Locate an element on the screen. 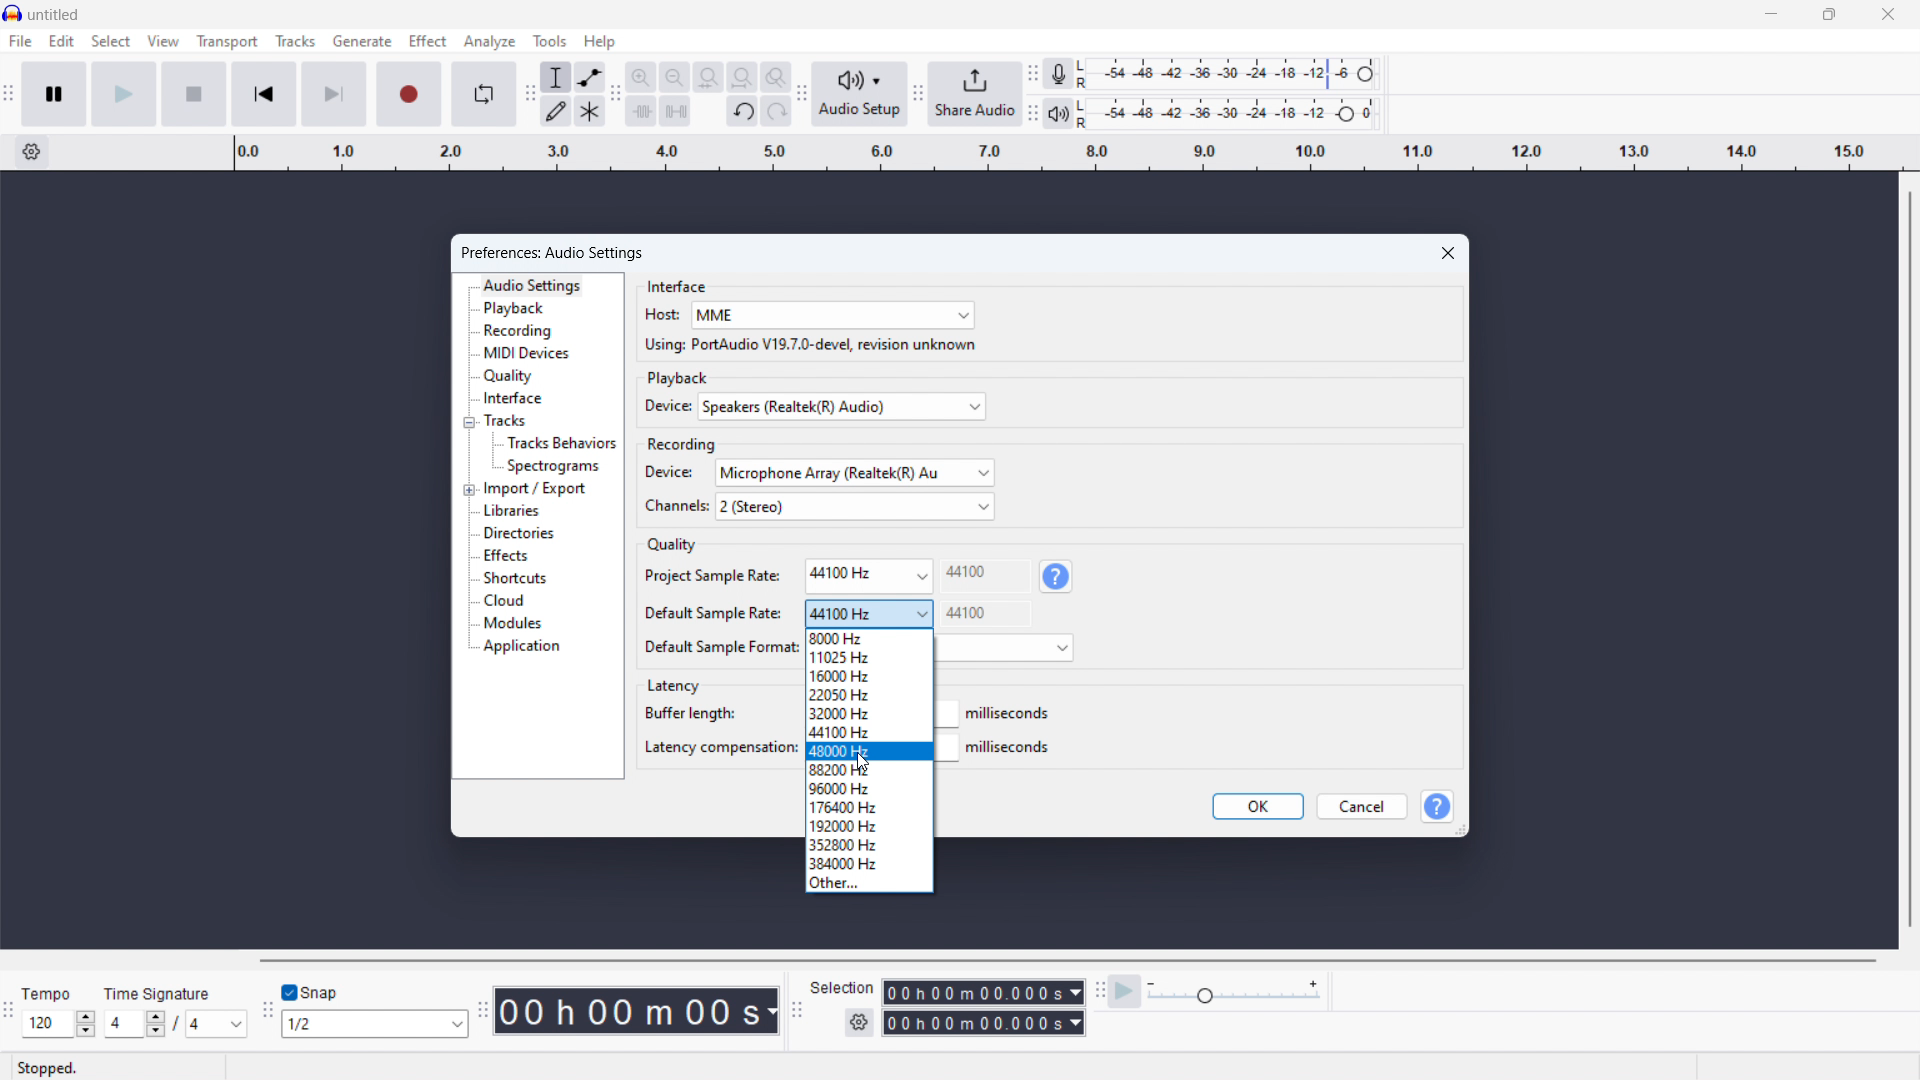  recording level is located at coordinates (1234, 75).